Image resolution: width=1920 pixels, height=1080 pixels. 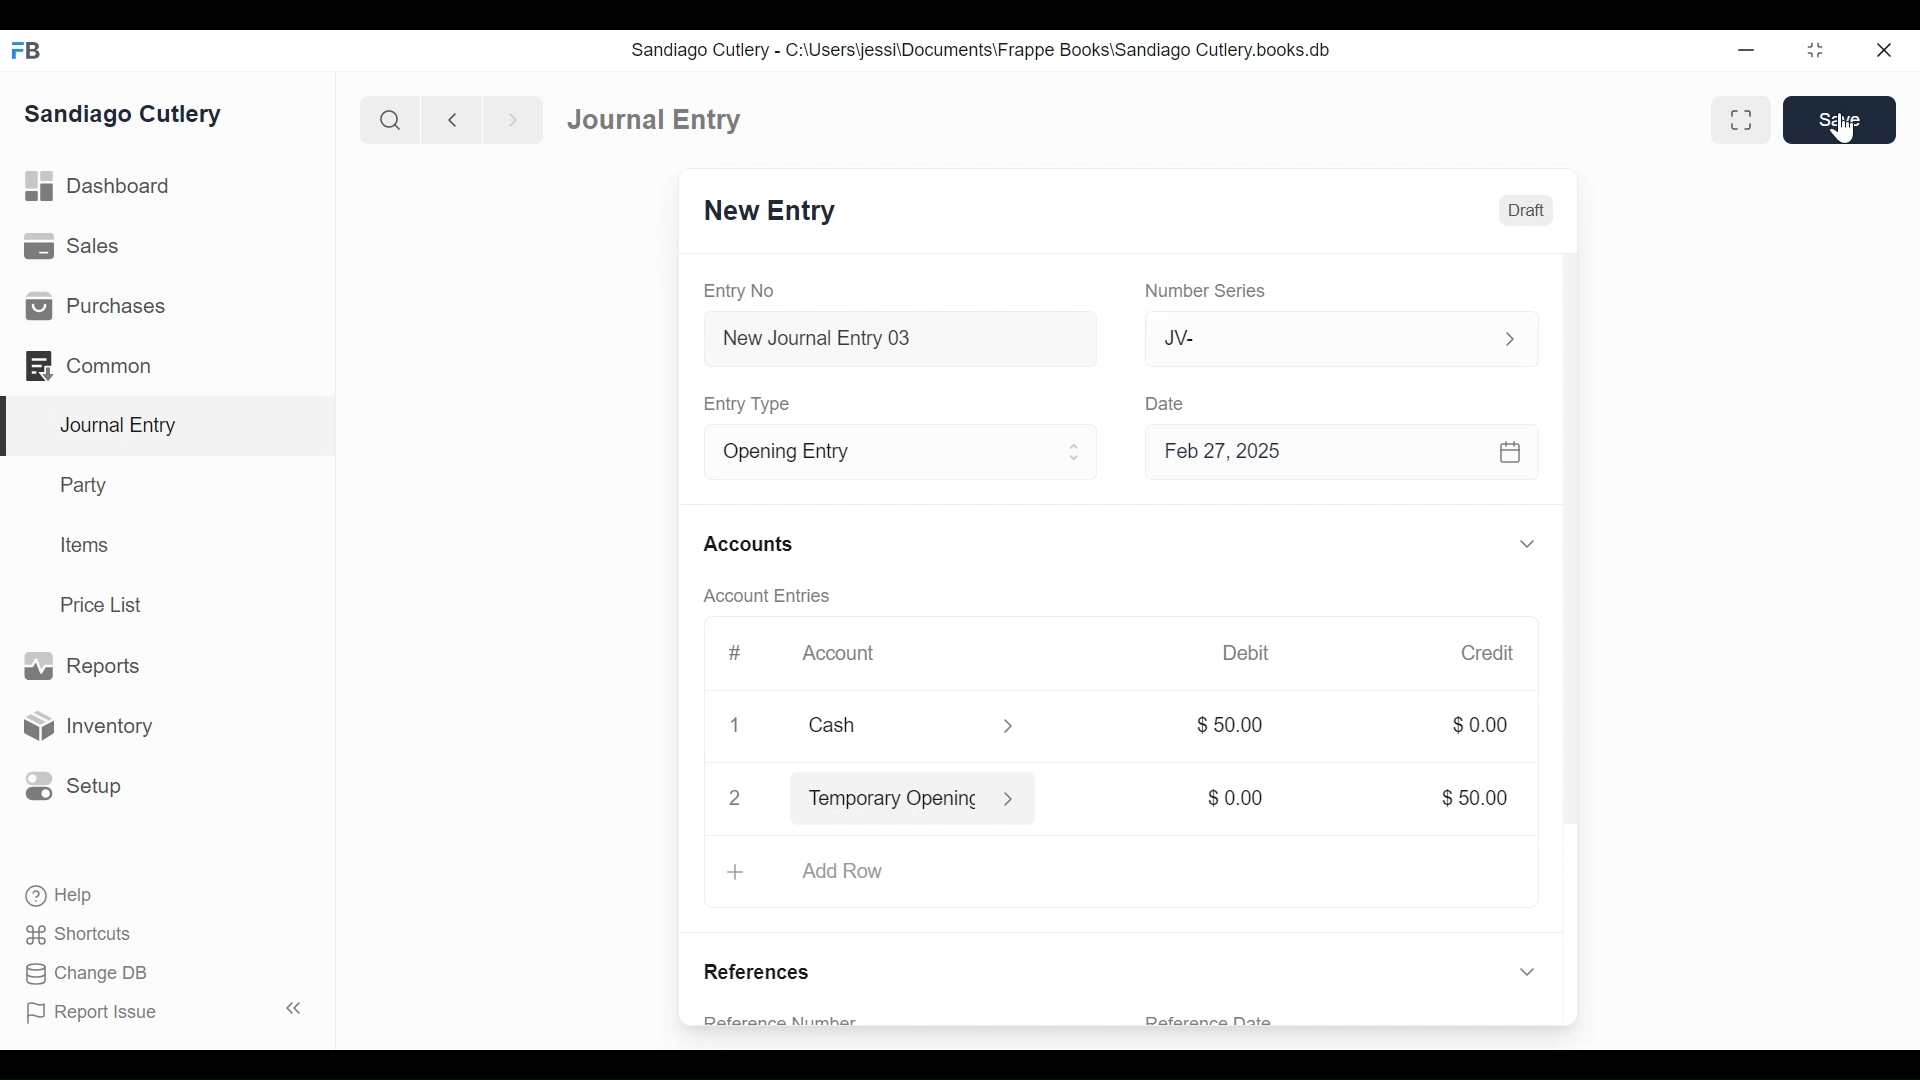 I want to click on Sandiago Cutlery - C:\Users\jessi\Documents\Frappe Books\Sandiago Cutlery.books.db, so click(x=982, y=49).